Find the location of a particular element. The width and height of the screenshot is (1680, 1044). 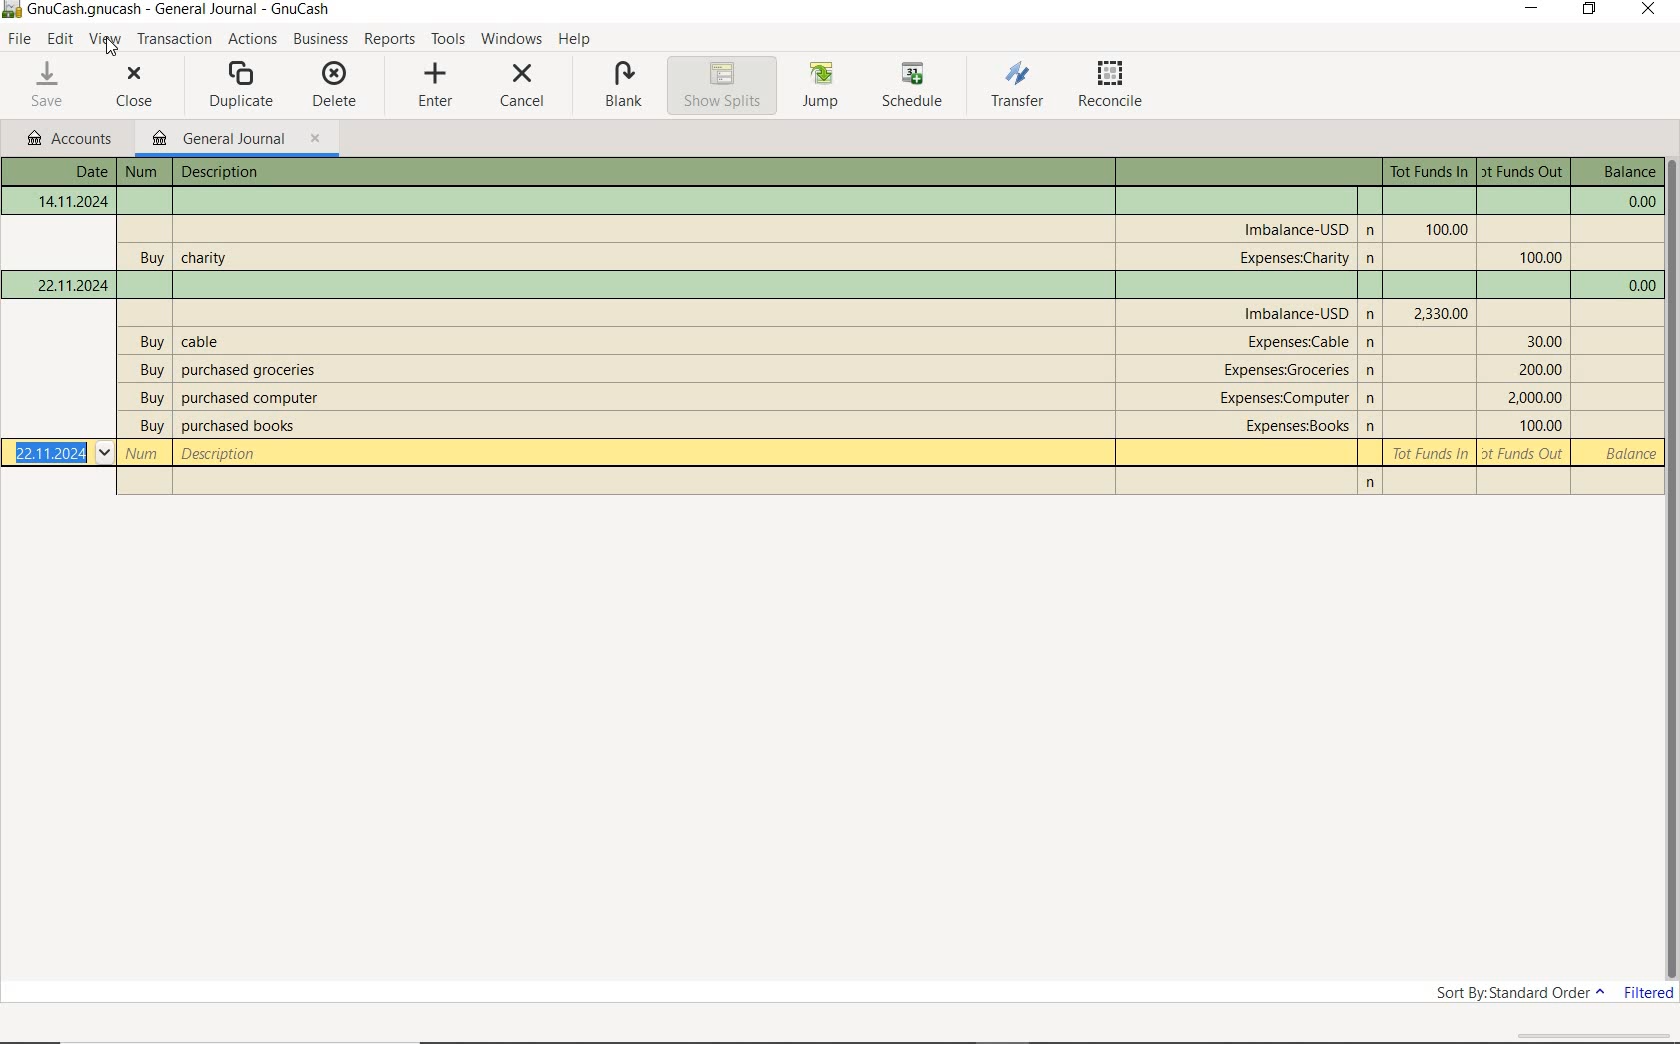

account is located at coordinates (1297, 313).